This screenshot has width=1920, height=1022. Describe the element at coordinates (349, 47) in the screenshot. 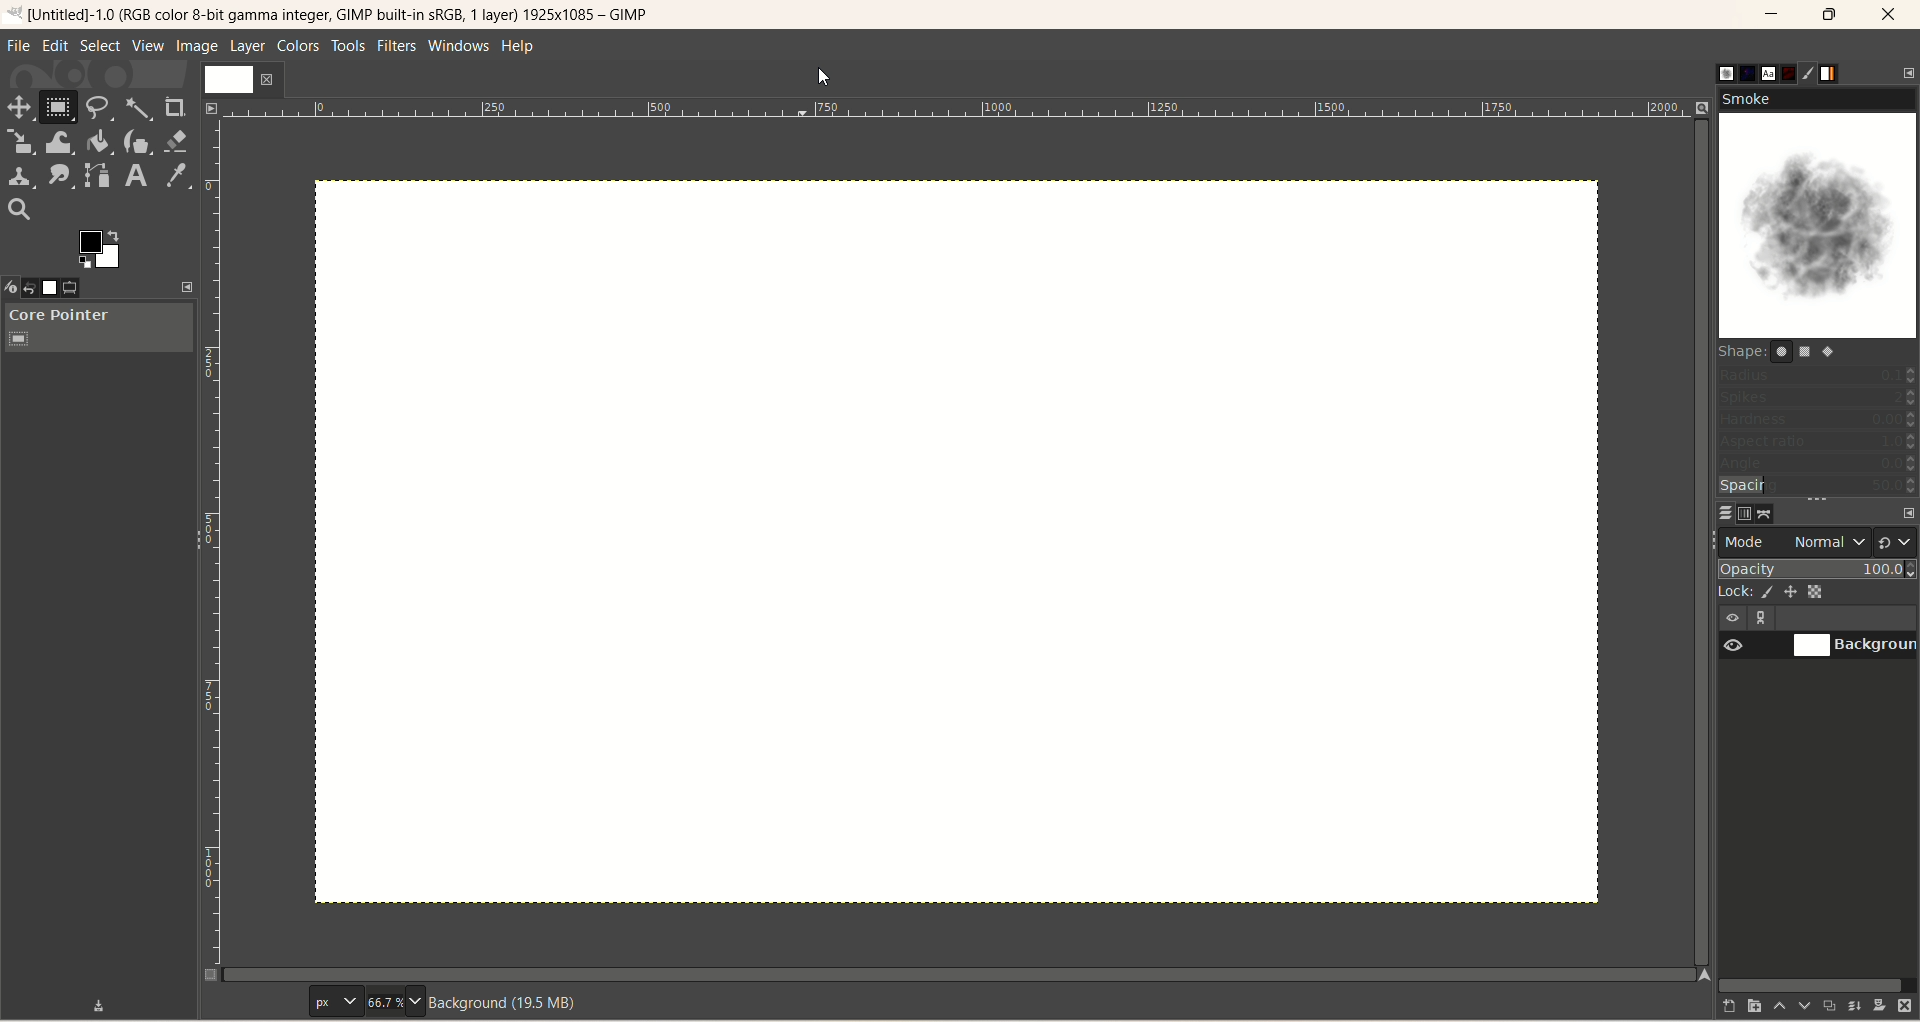

I see `tools` at that location.